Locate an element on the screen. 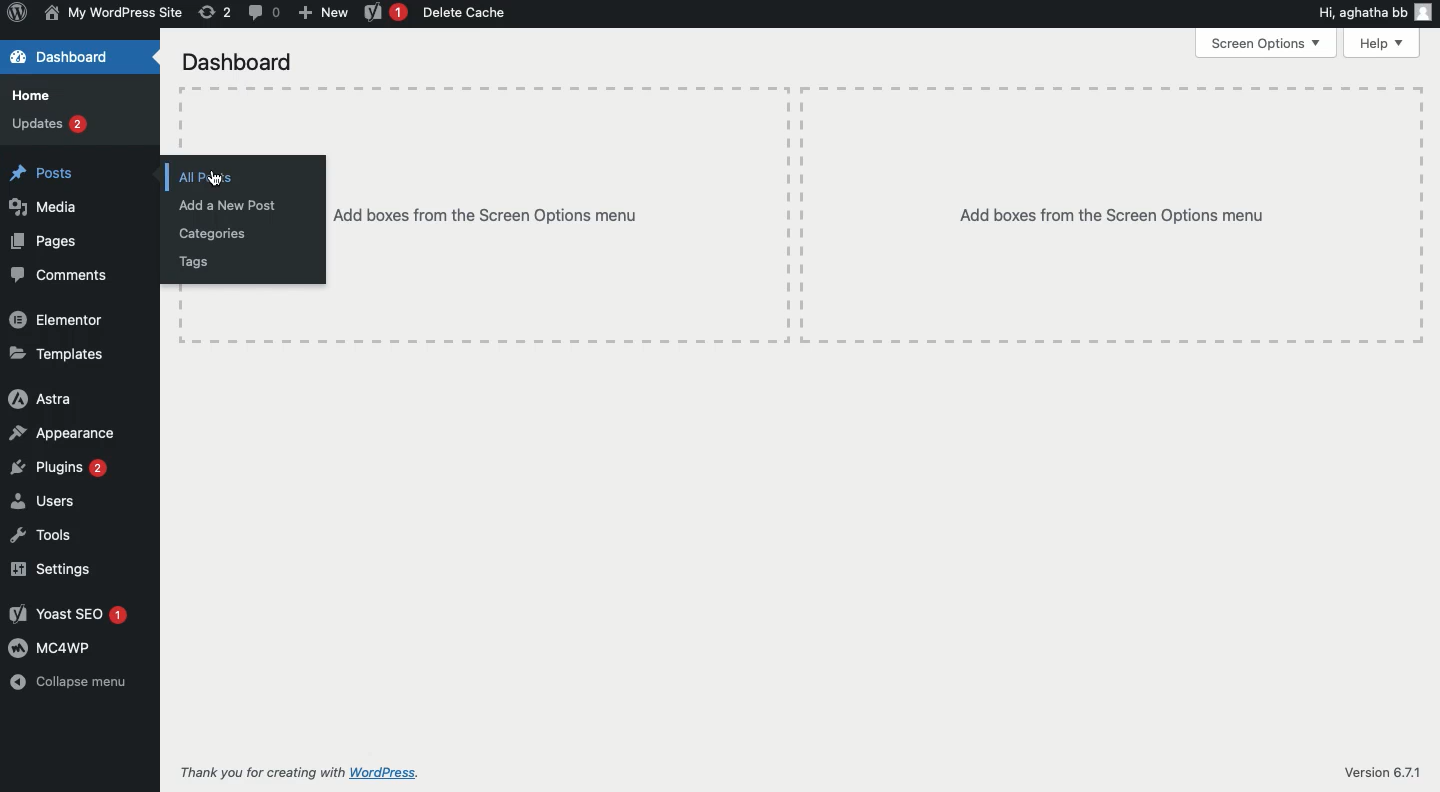  Revision is located at coordinates (213, 14).